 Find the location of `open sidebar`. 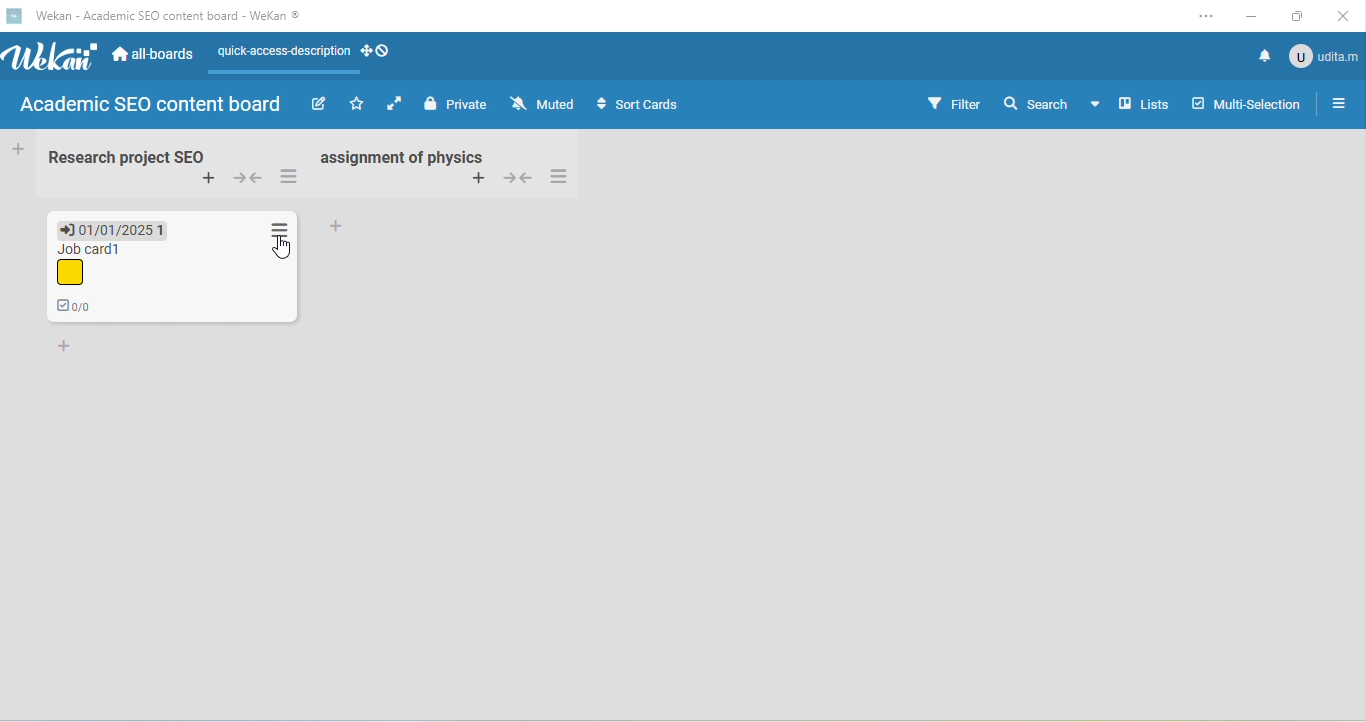

open sidebar is located at coordinates (1340, 105).